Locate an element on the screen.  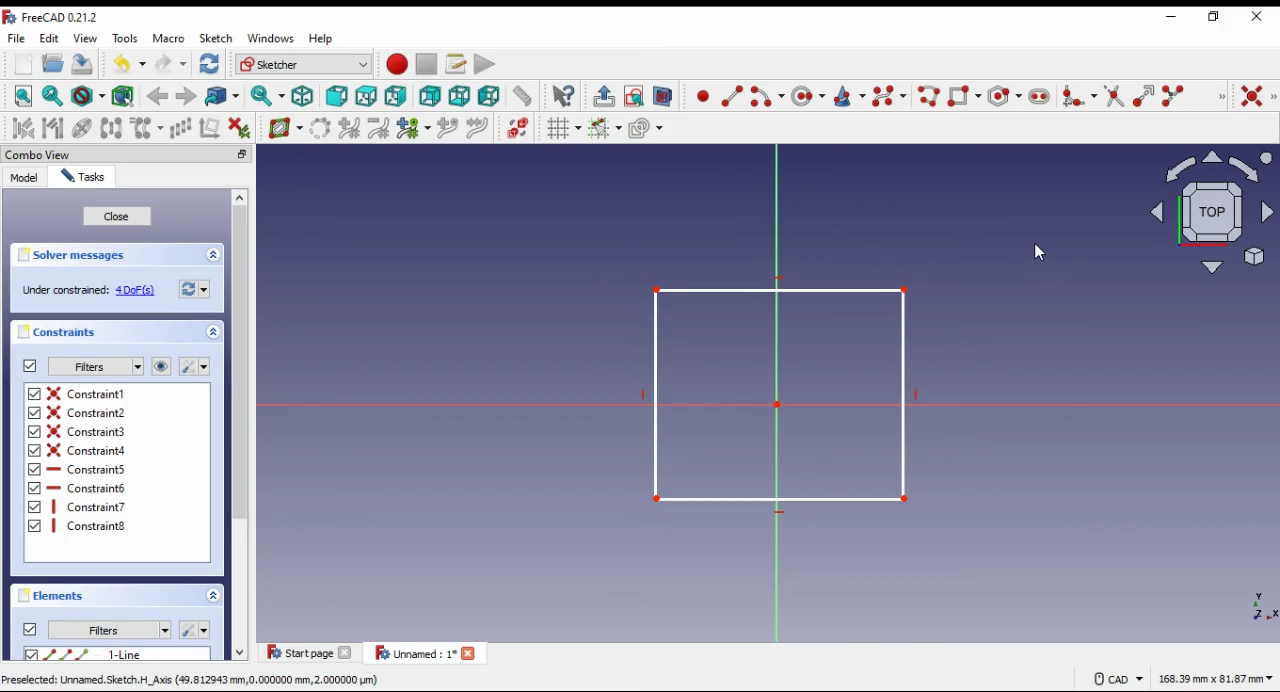
create polyline is located at coordinates (927, 95).